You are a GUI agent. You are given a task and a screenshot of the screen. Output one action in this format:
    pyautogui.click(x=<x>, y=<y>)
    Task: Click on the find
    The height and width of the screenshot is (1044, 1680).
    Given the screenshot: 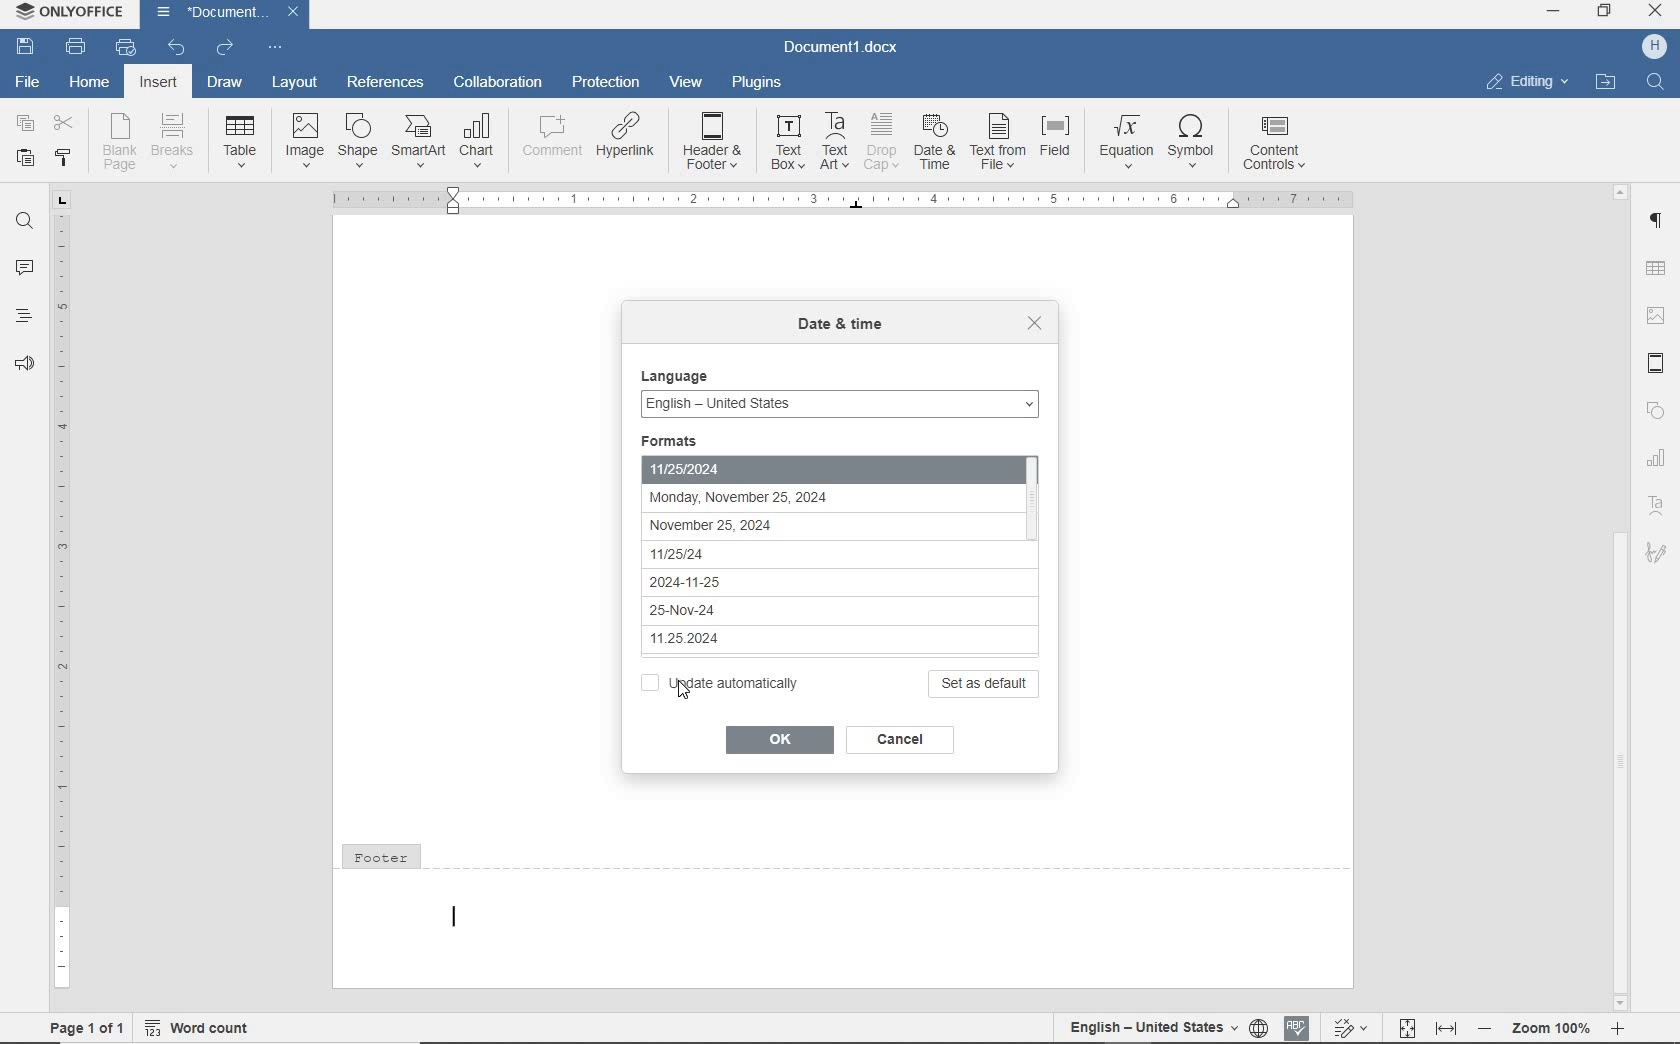 What is the action you would take?
    pyautogui.click(x=1653, y=83)
    